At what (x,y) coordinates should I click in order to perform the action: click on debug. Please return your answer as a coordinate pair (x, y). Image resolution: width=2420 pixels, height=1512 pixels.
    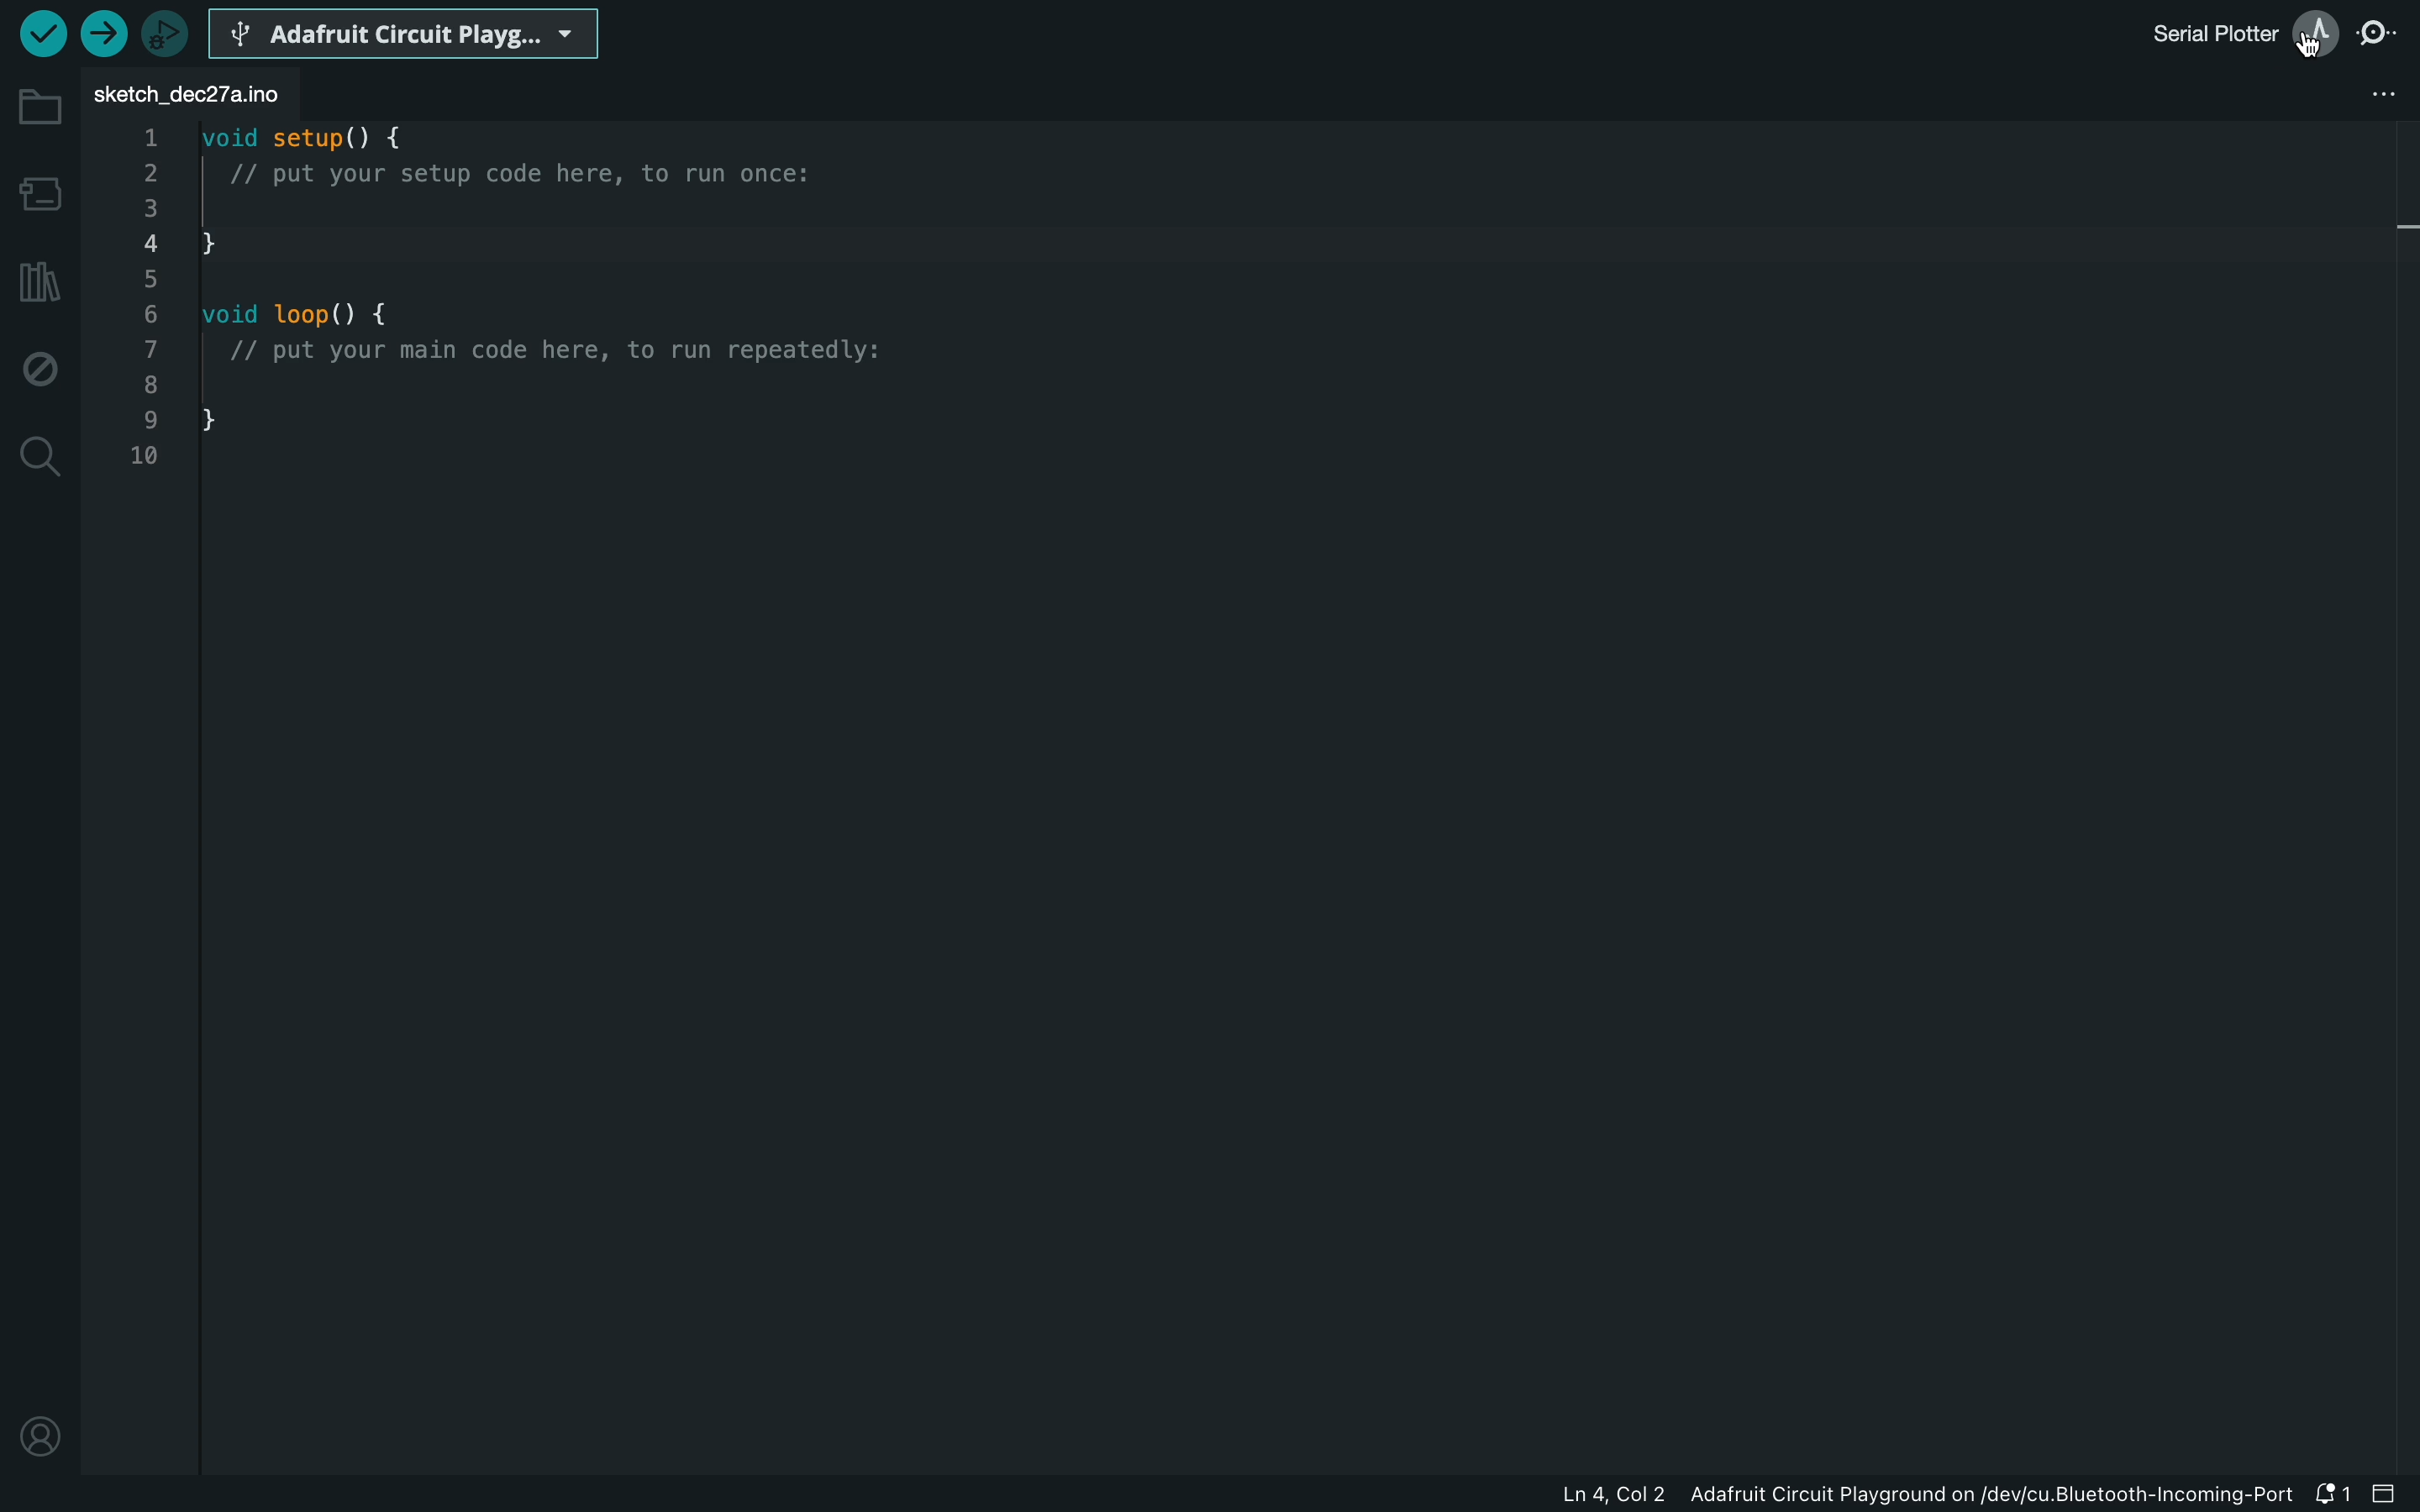
    Looking at the image, I should click on (38, 370).